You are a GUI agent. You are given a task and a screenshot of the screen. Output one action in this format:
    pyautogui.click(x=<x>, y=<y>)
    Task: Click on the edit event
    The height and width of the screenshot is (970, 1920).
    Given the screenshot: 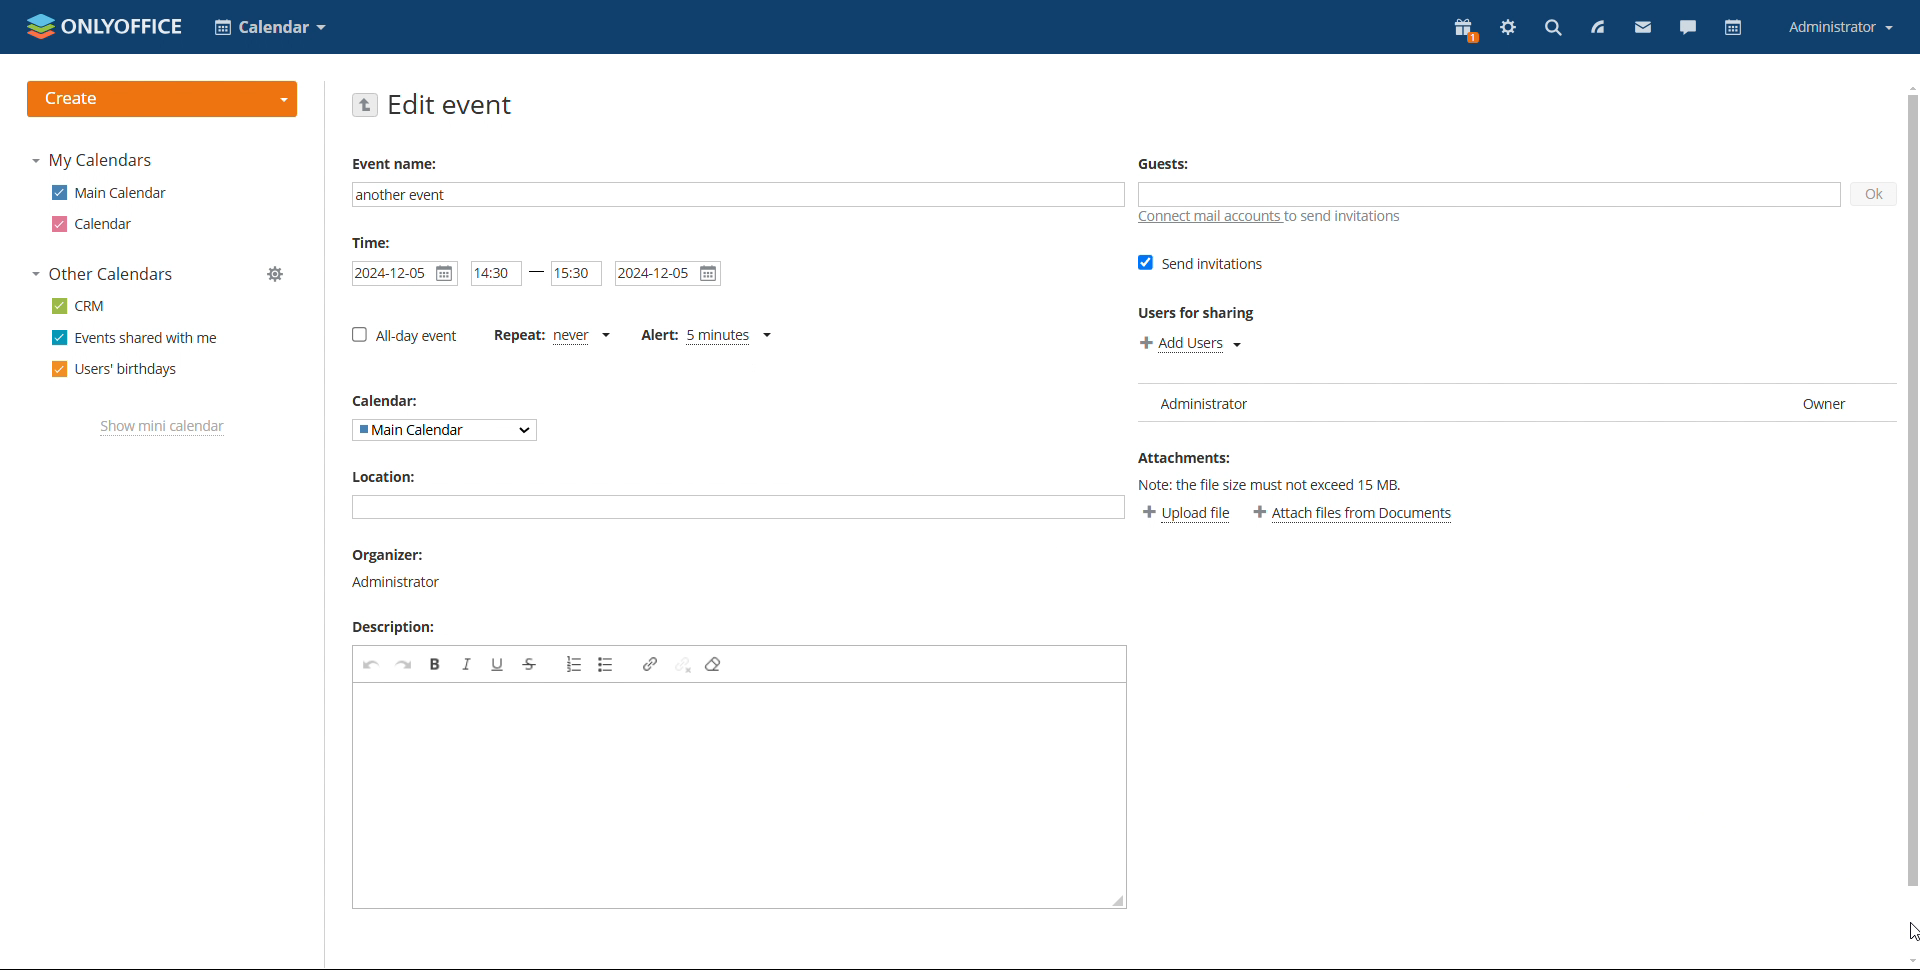 What is the action you would take?
    pyautogui.click(x=451, y=104)
    